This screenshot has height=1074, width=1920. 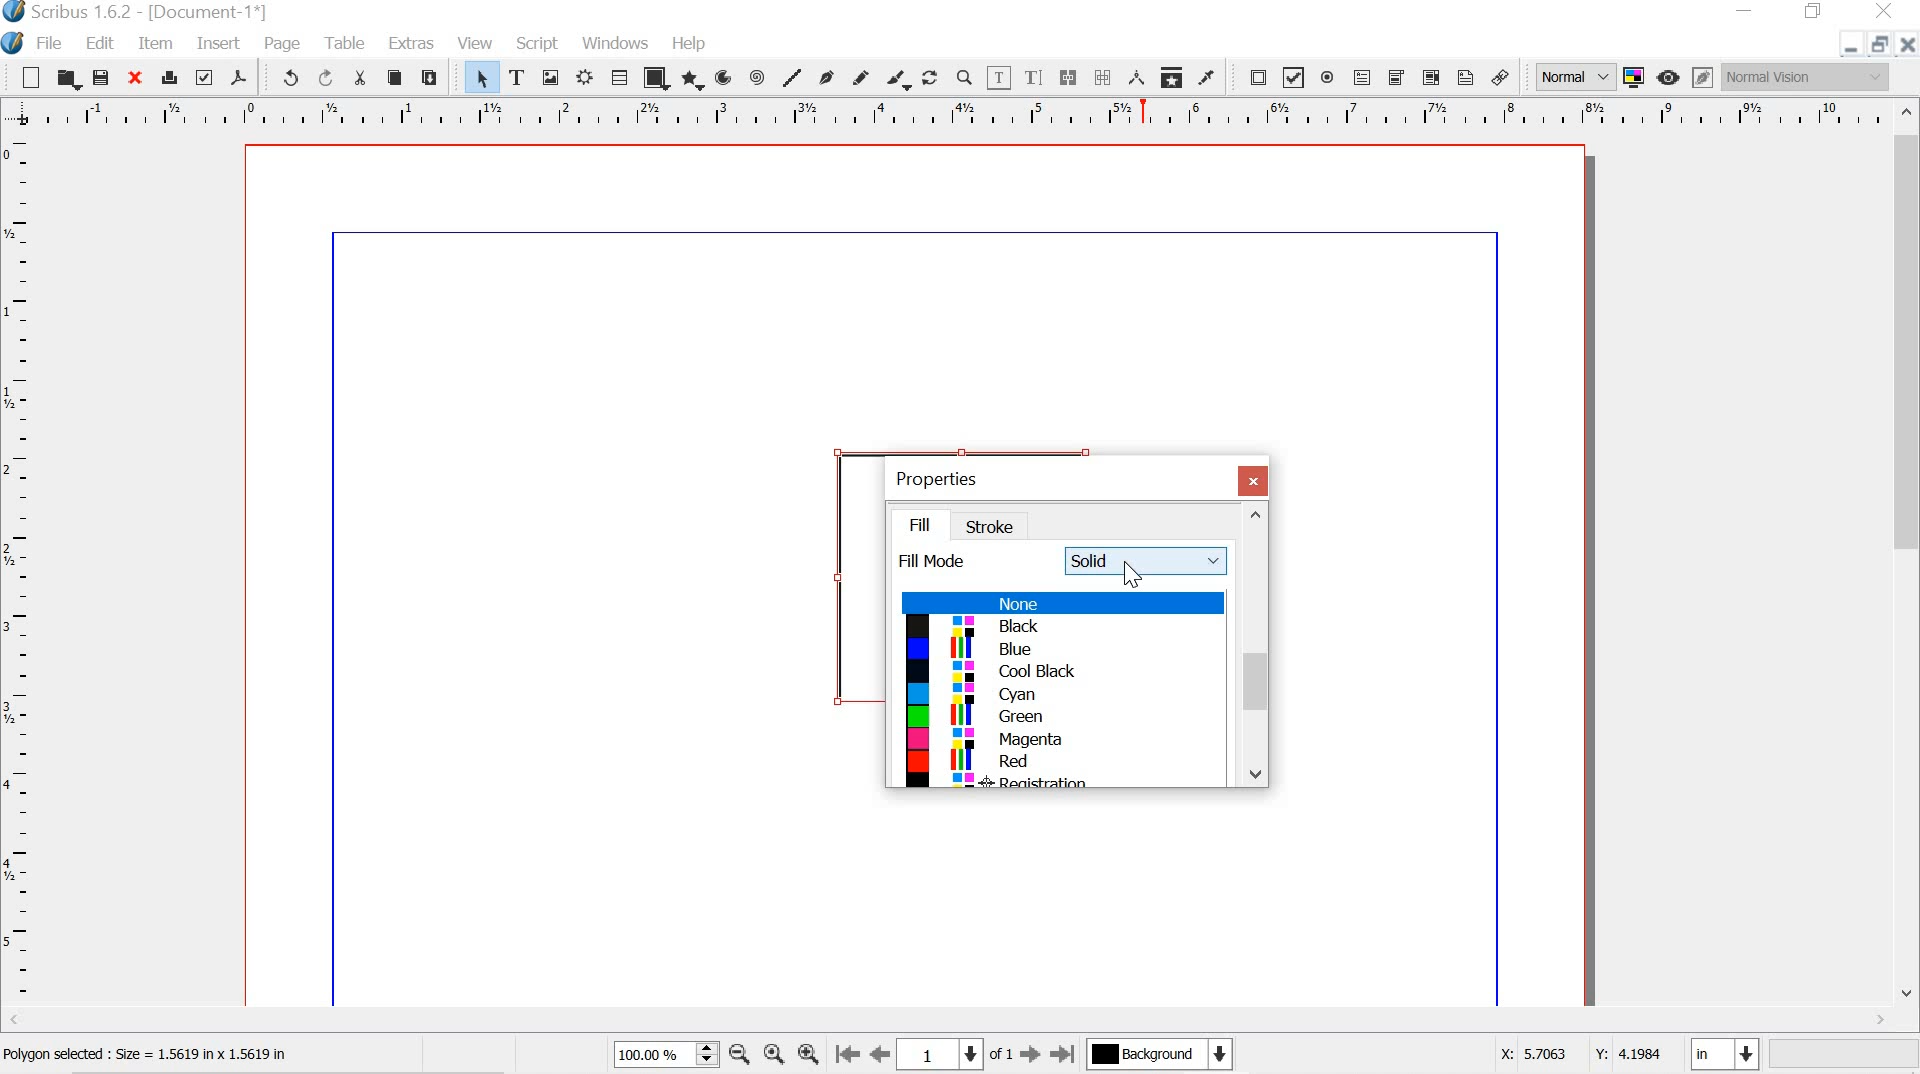 I want to click on eye dropper, so click(x=1212, y=77).